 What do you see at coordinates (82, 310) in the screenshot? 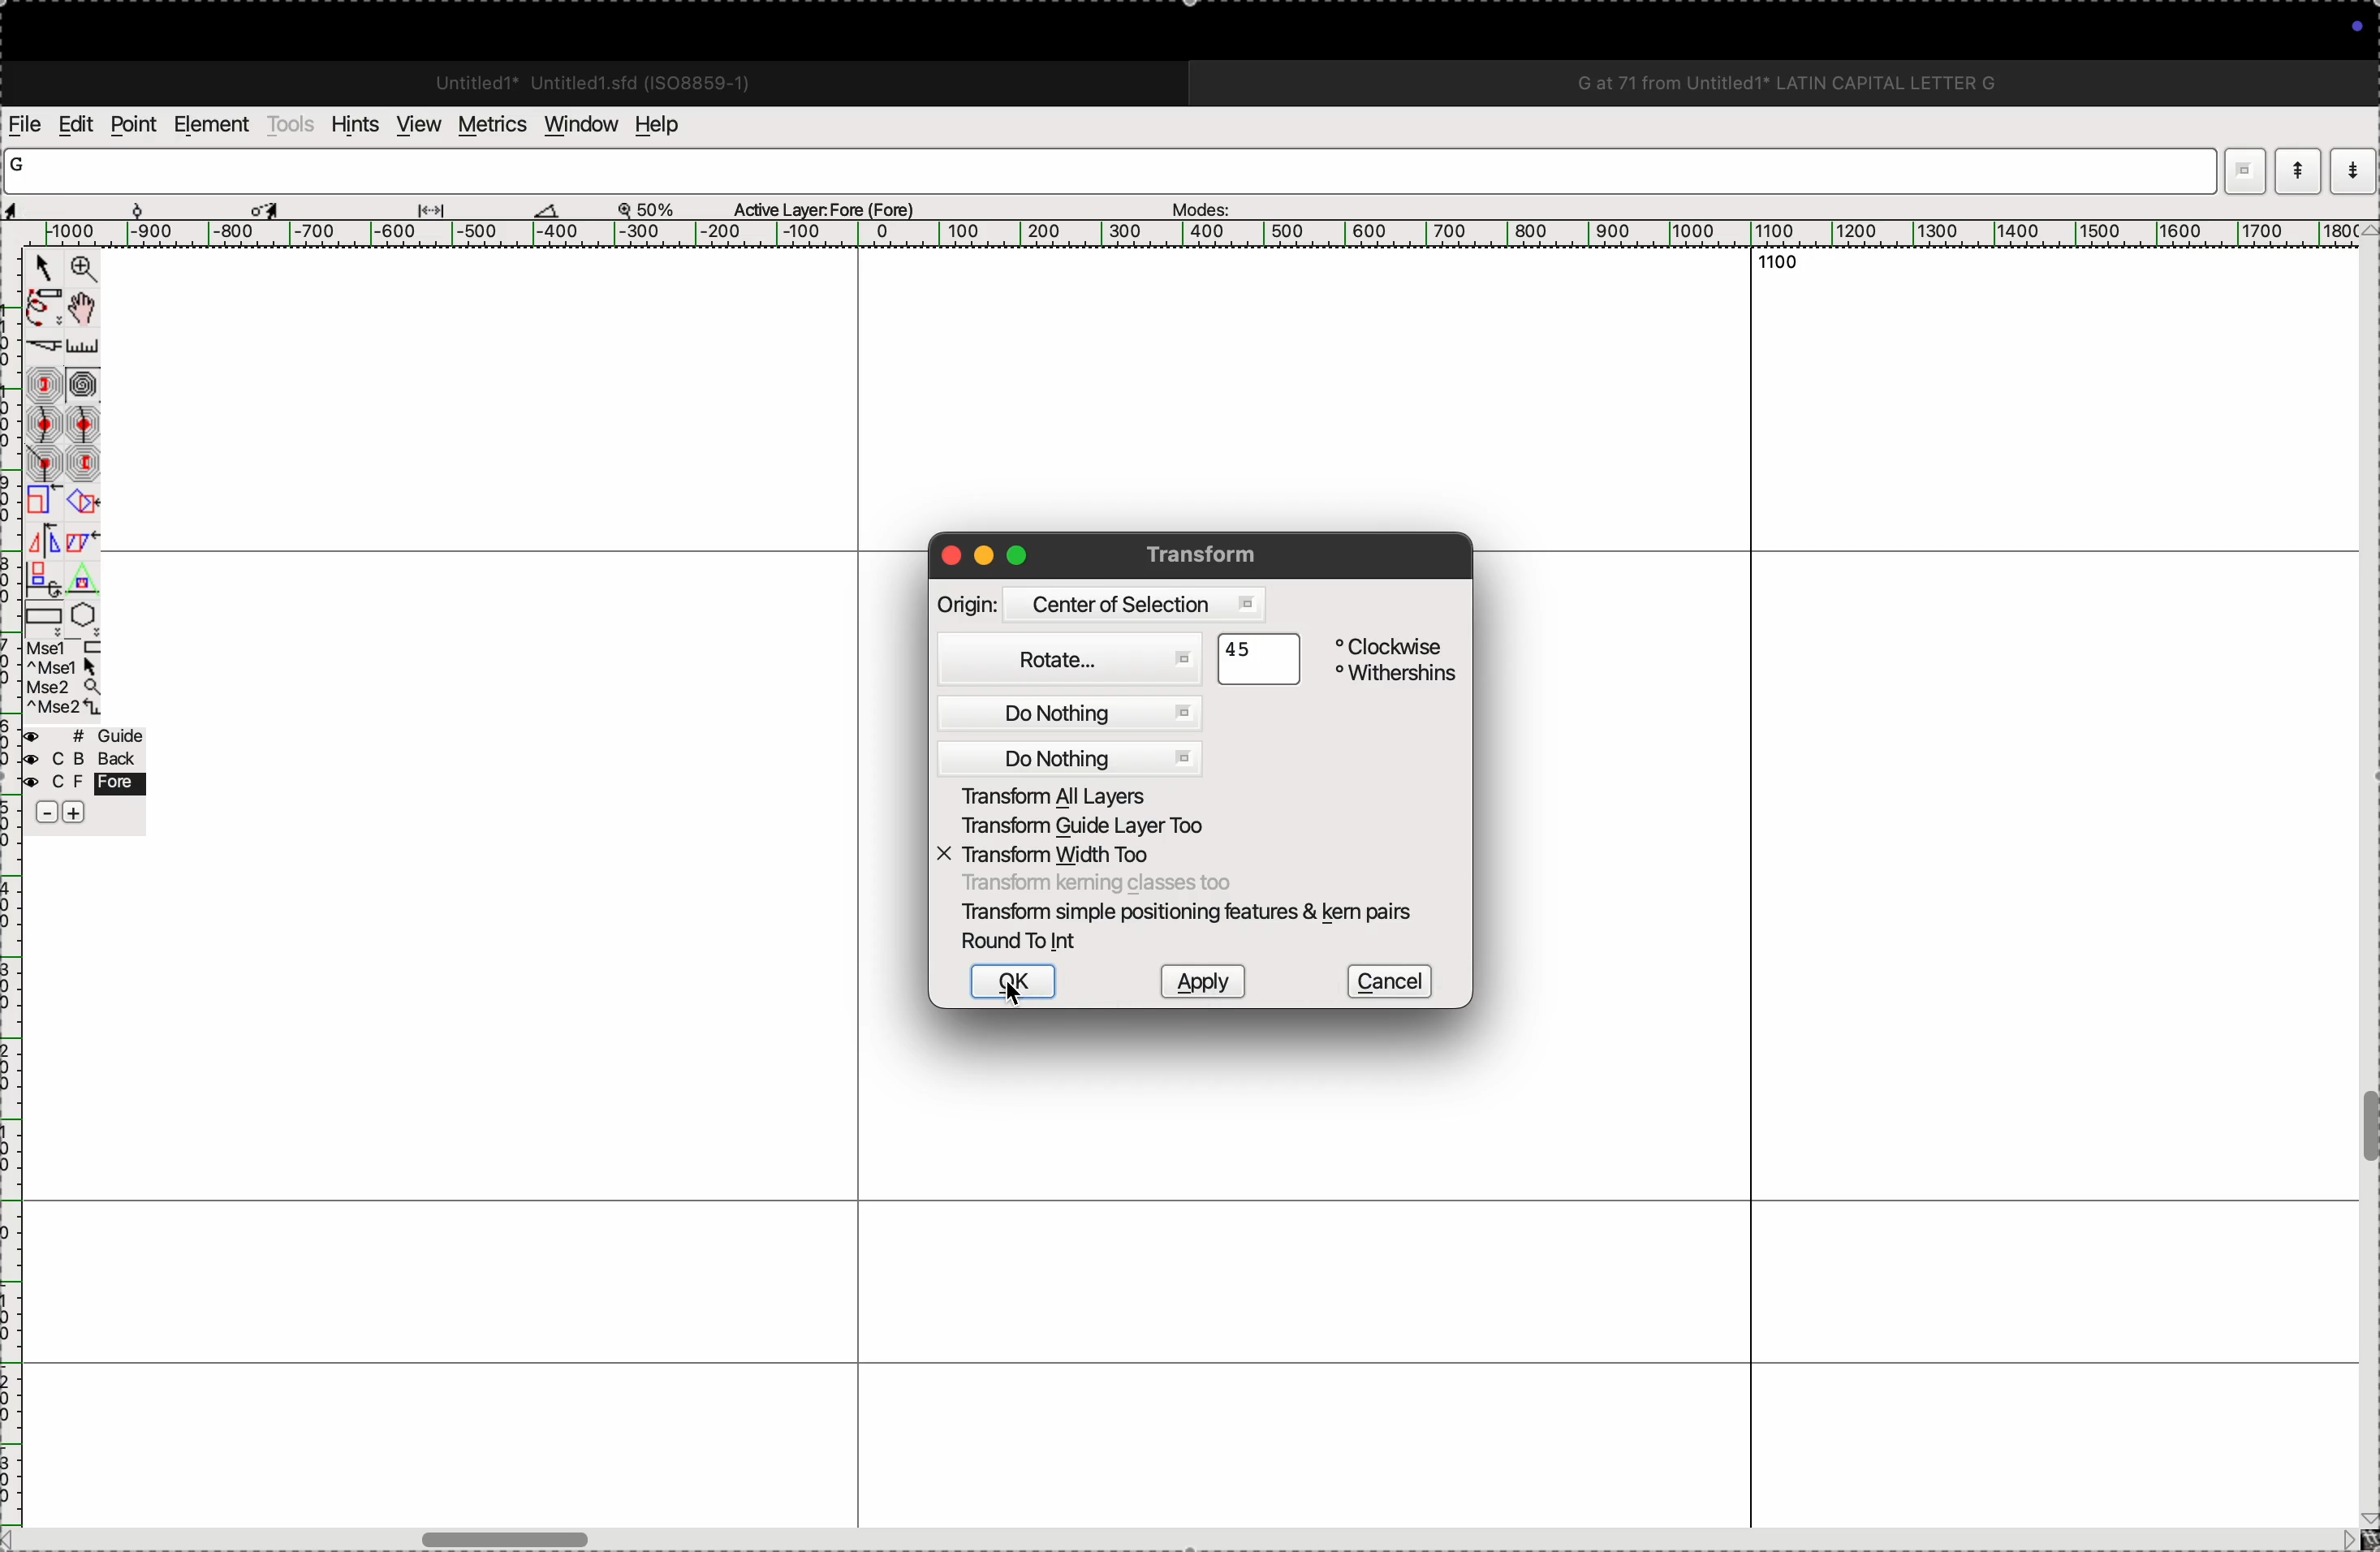
I see `Pan` at bounding box center [82, 310].